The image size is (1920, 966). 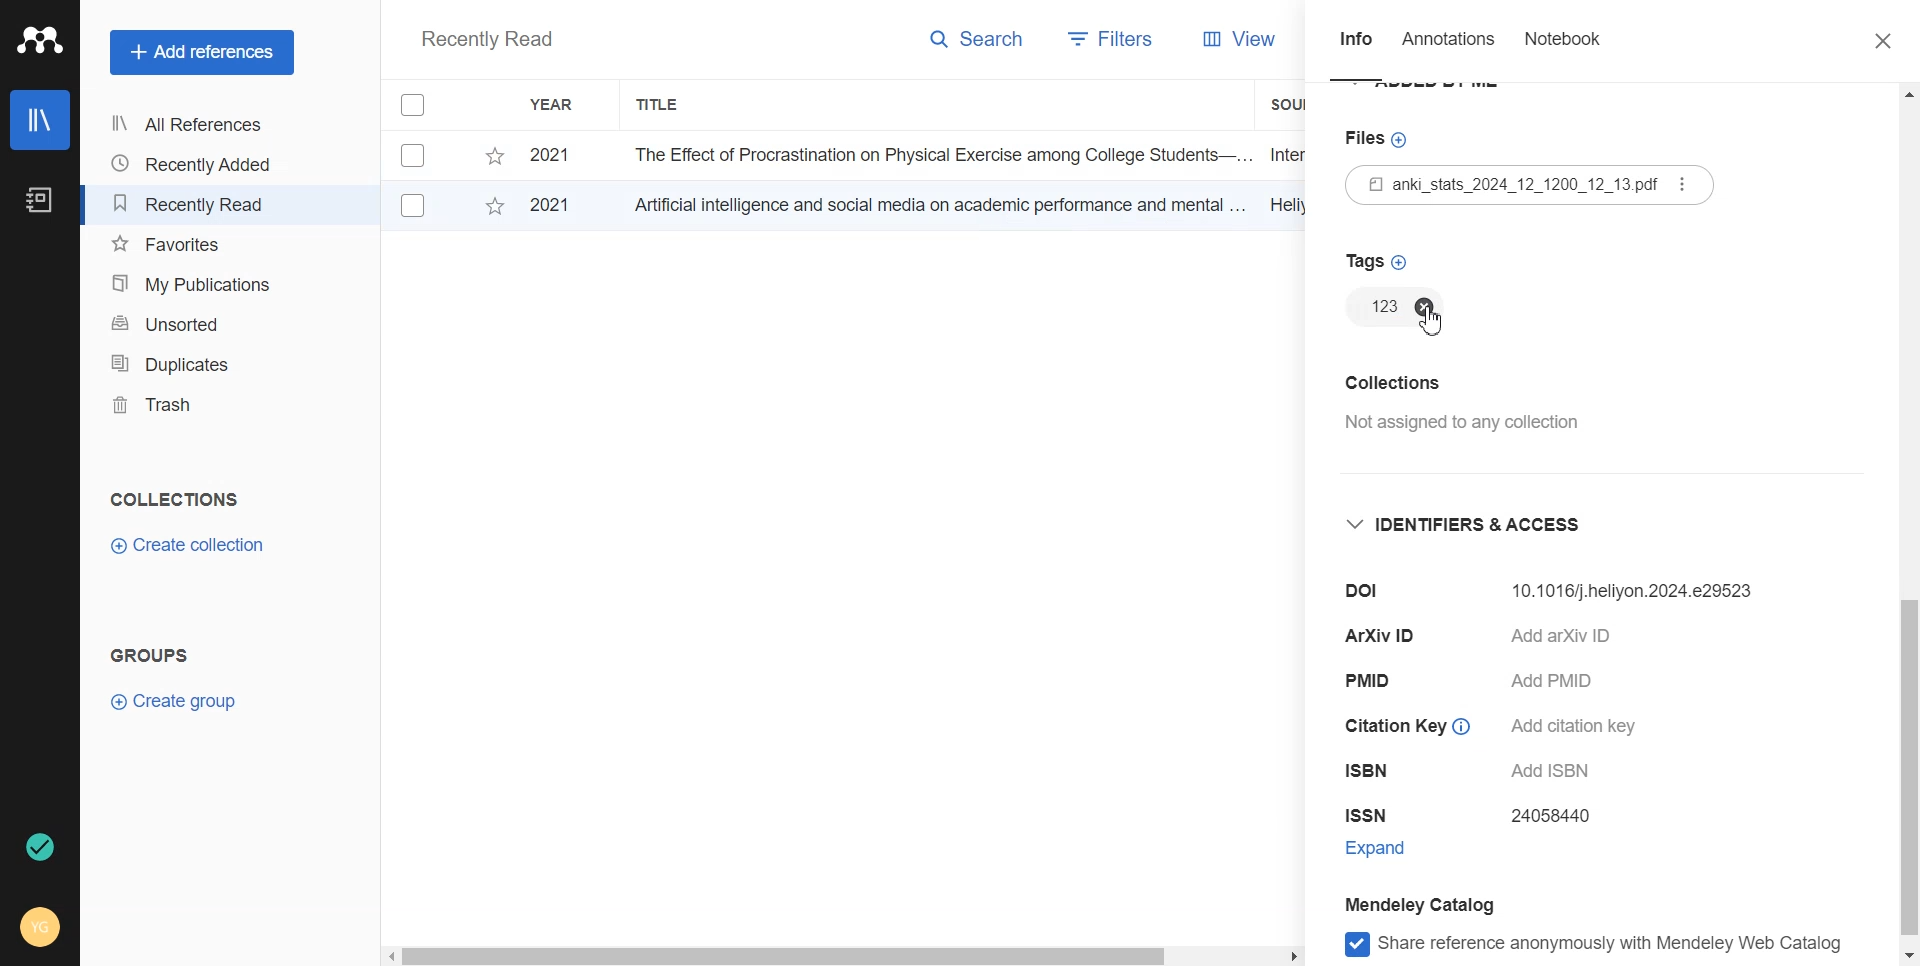 What do you see at coordinates (197, 322) in the screenshot?
I see `Unsorted` at bounding box center [197, 322].